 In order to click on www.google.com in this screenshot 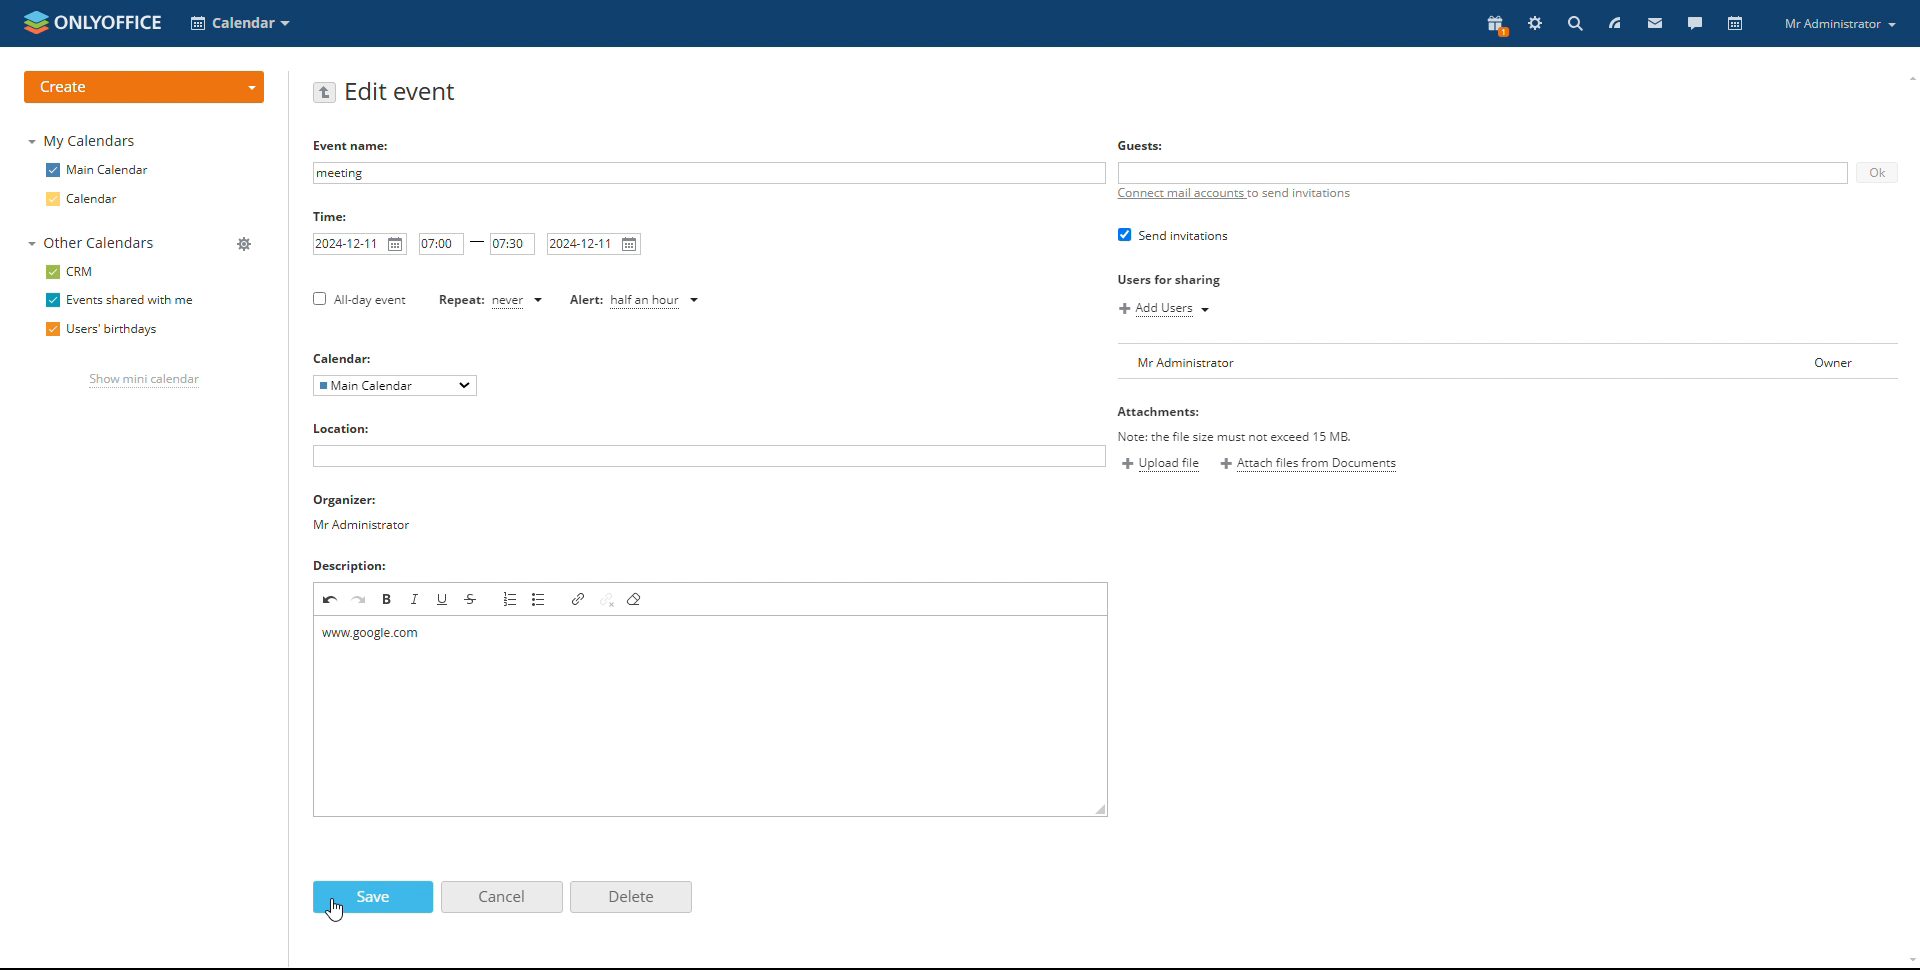, I will do `click(389, 636)`.